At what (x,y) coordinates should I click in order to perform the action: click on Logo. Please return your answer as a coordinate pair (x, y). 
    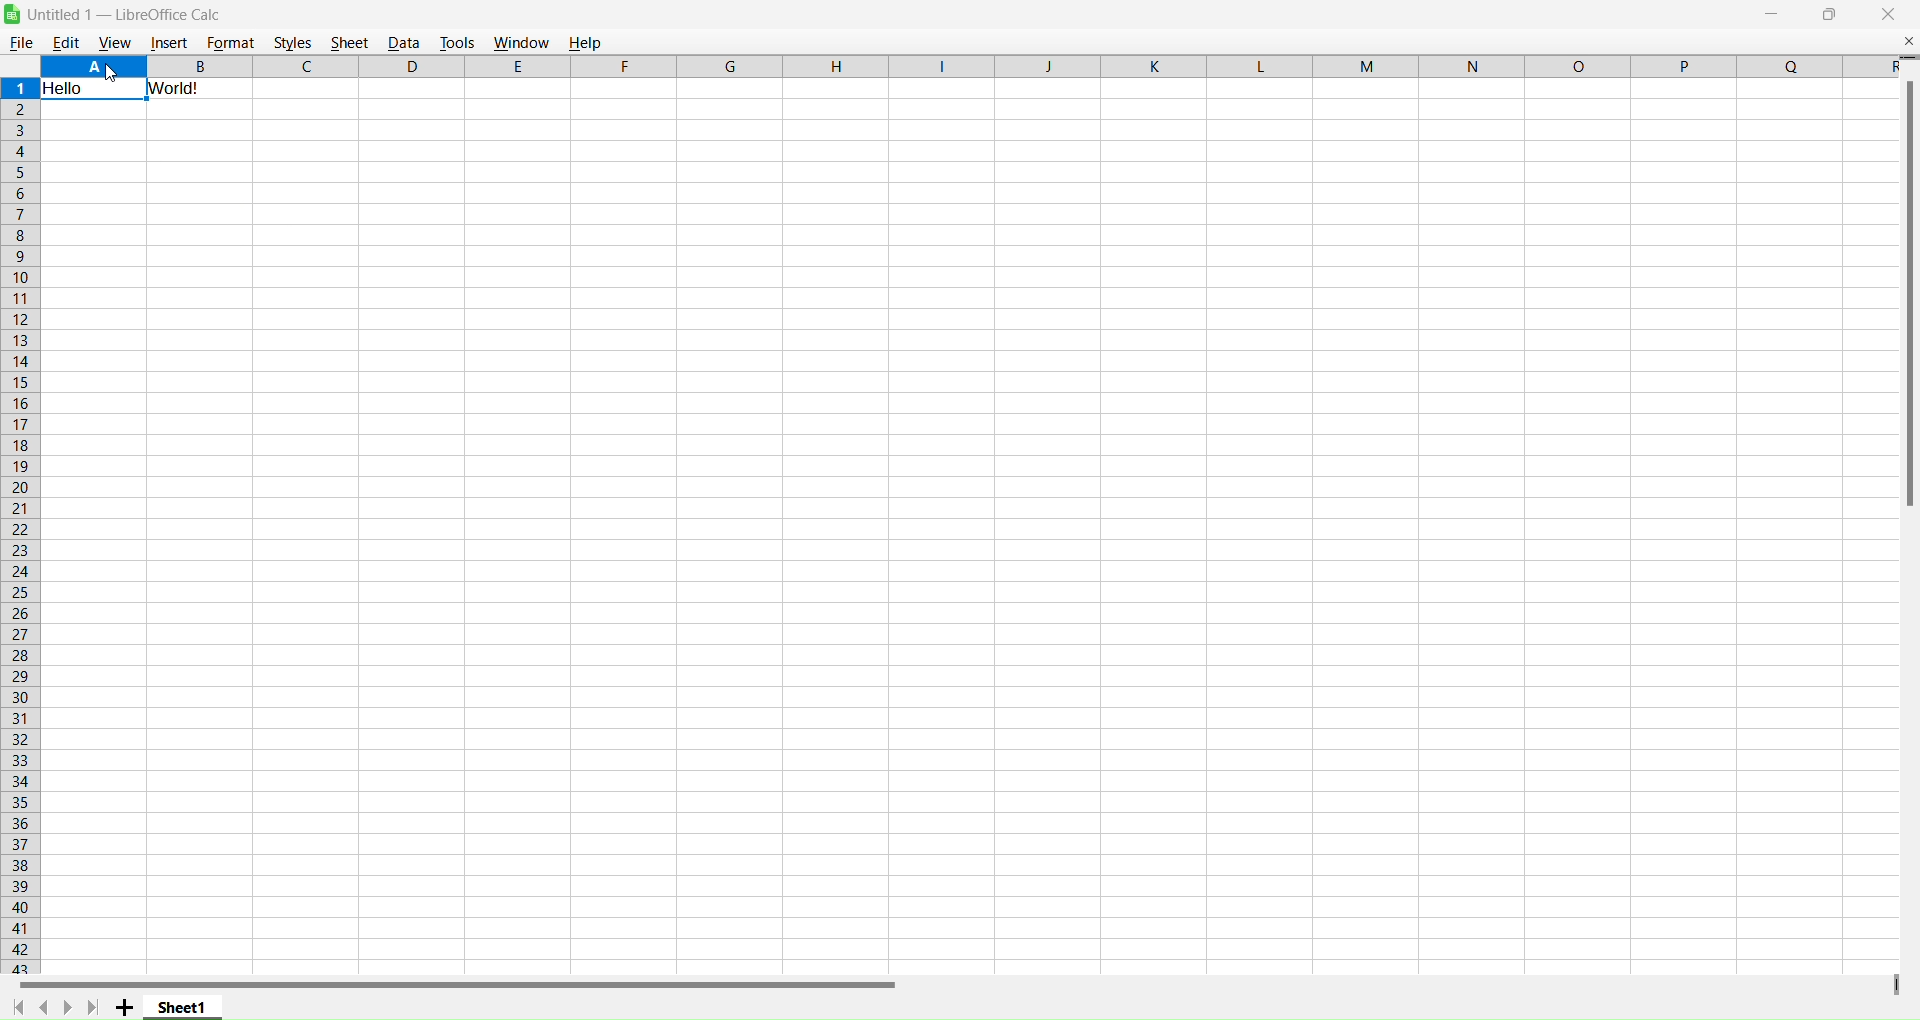
    Looking at the image, I should click on (12, 14).